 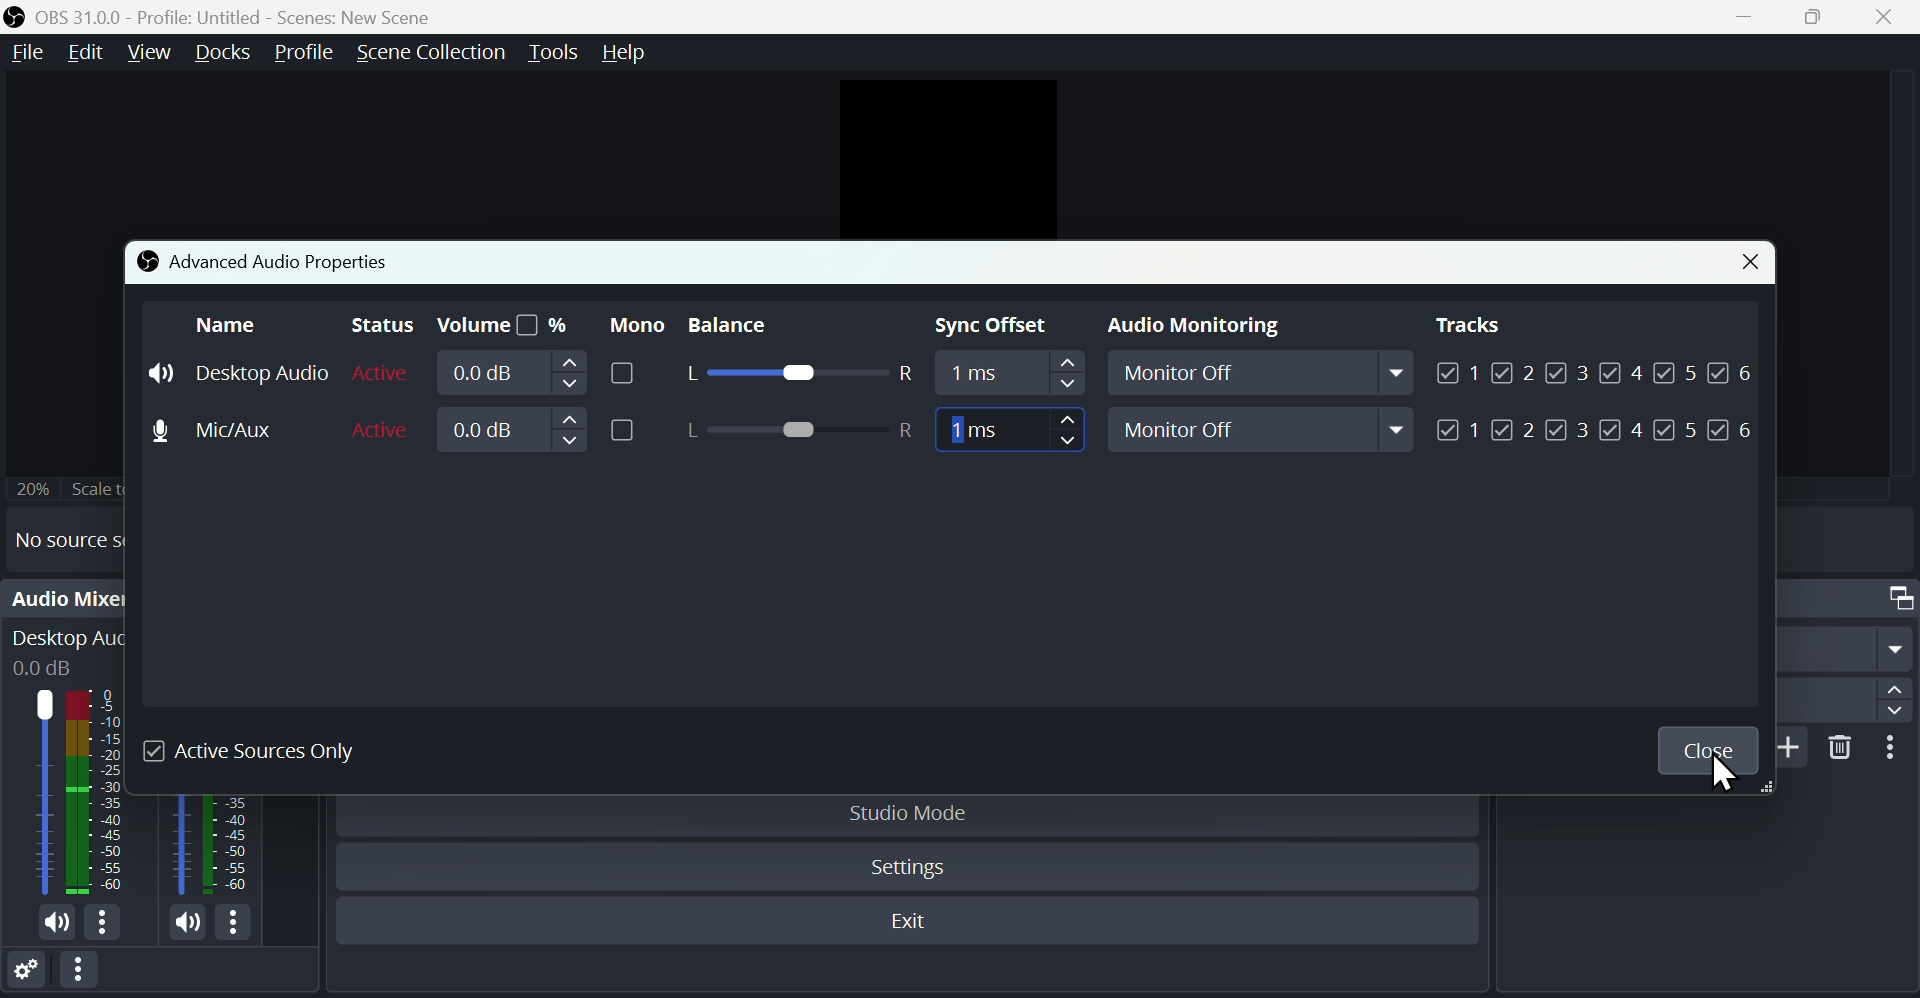 I want to click on Mike/Aux, so click(x=233, y=428).